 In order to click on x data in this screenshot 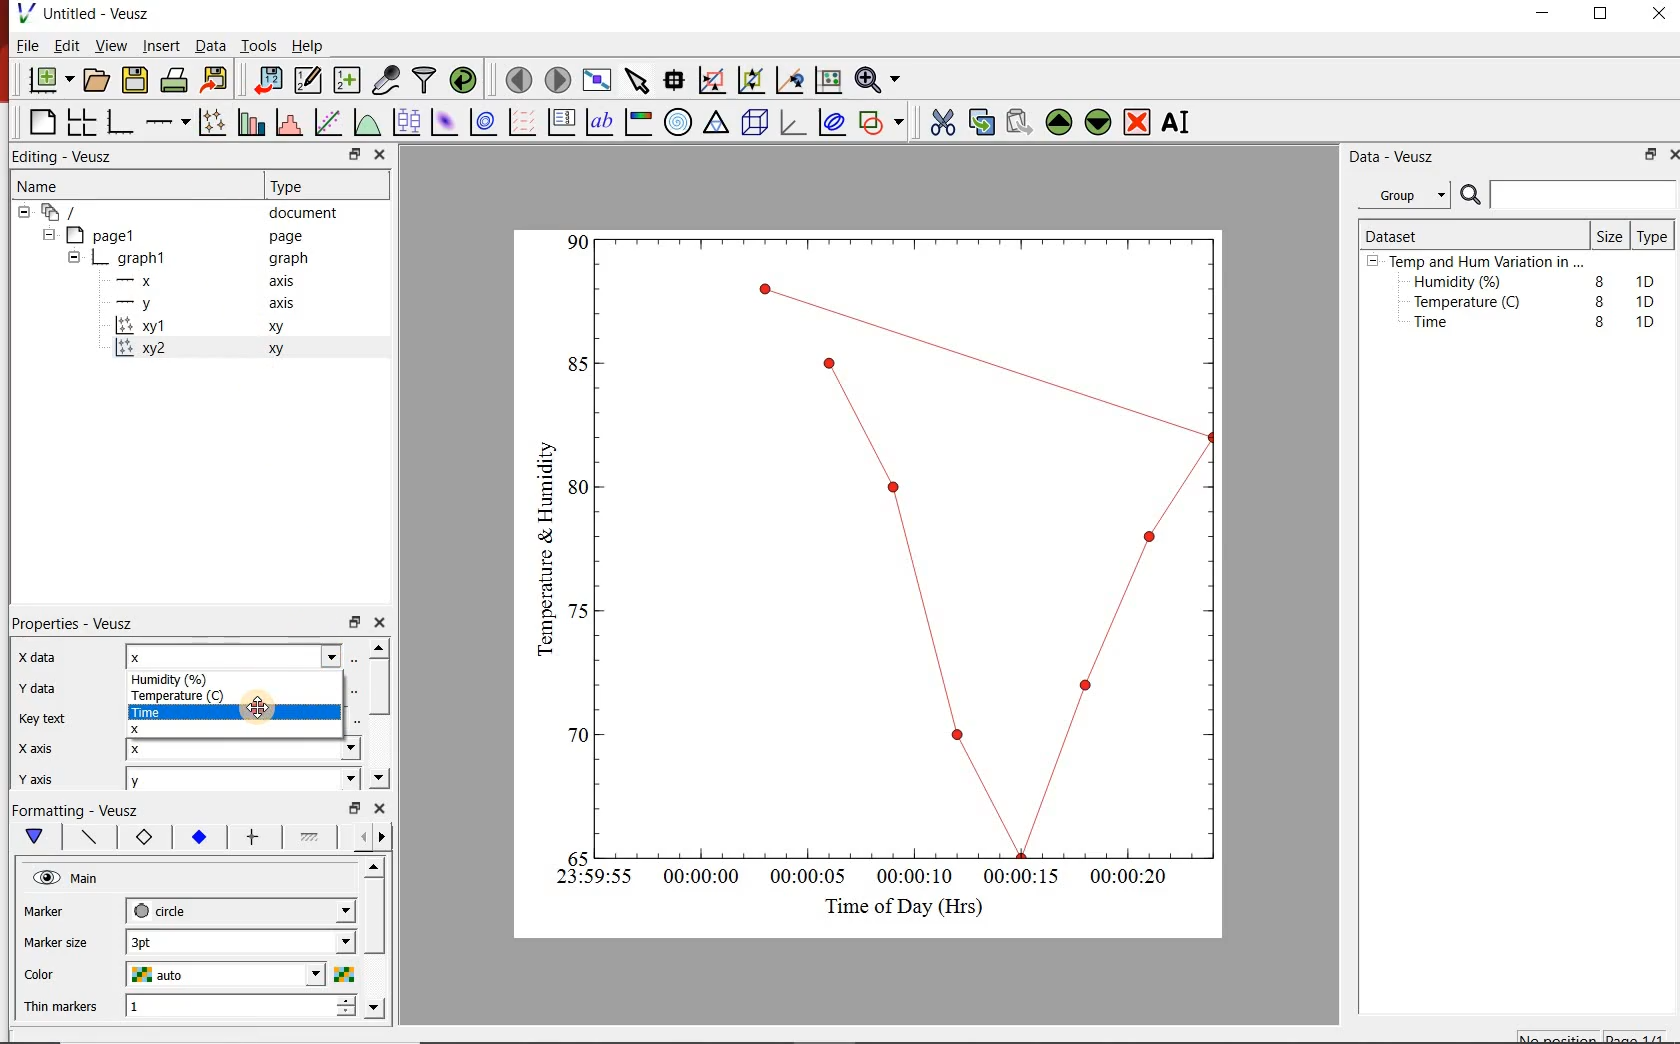, I will do `click(51, 652)`.